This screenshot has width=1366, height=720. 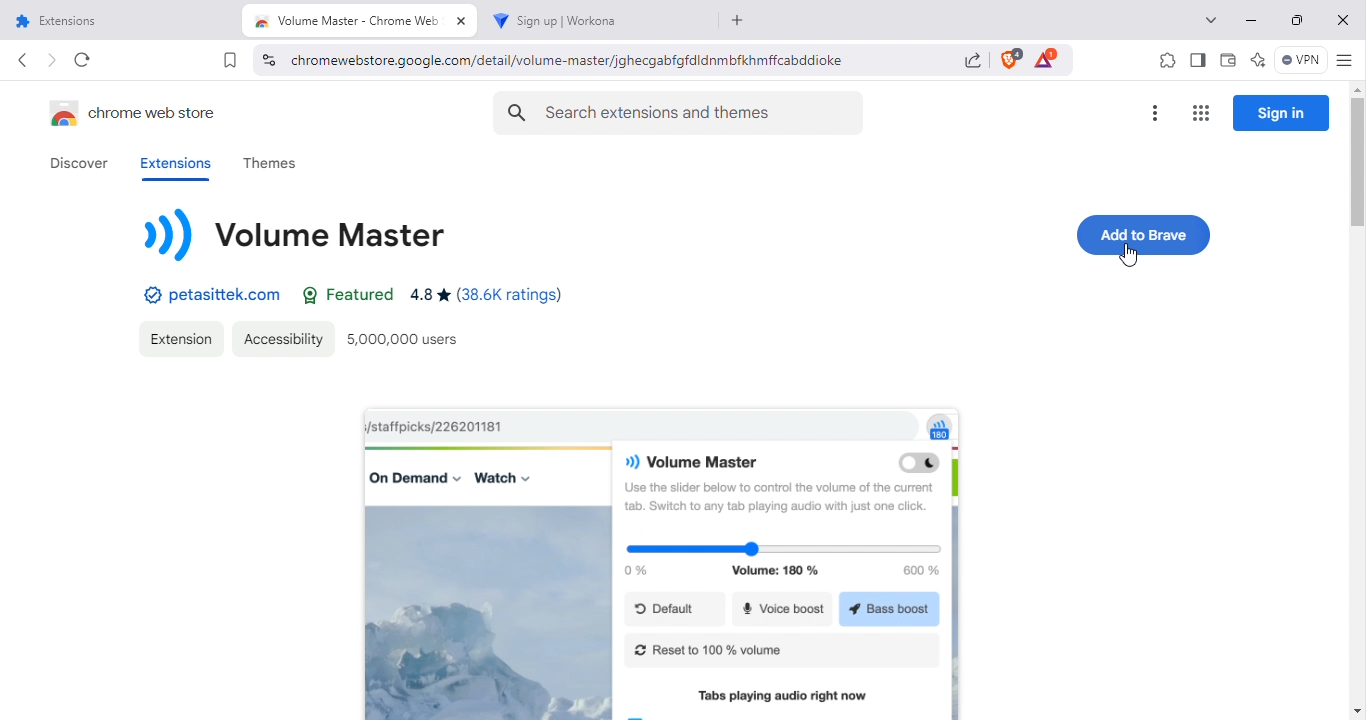 What do you see at coordinates (86, 62) in the screenshot?
I see `Refresh` at bounding box center [86, 62].